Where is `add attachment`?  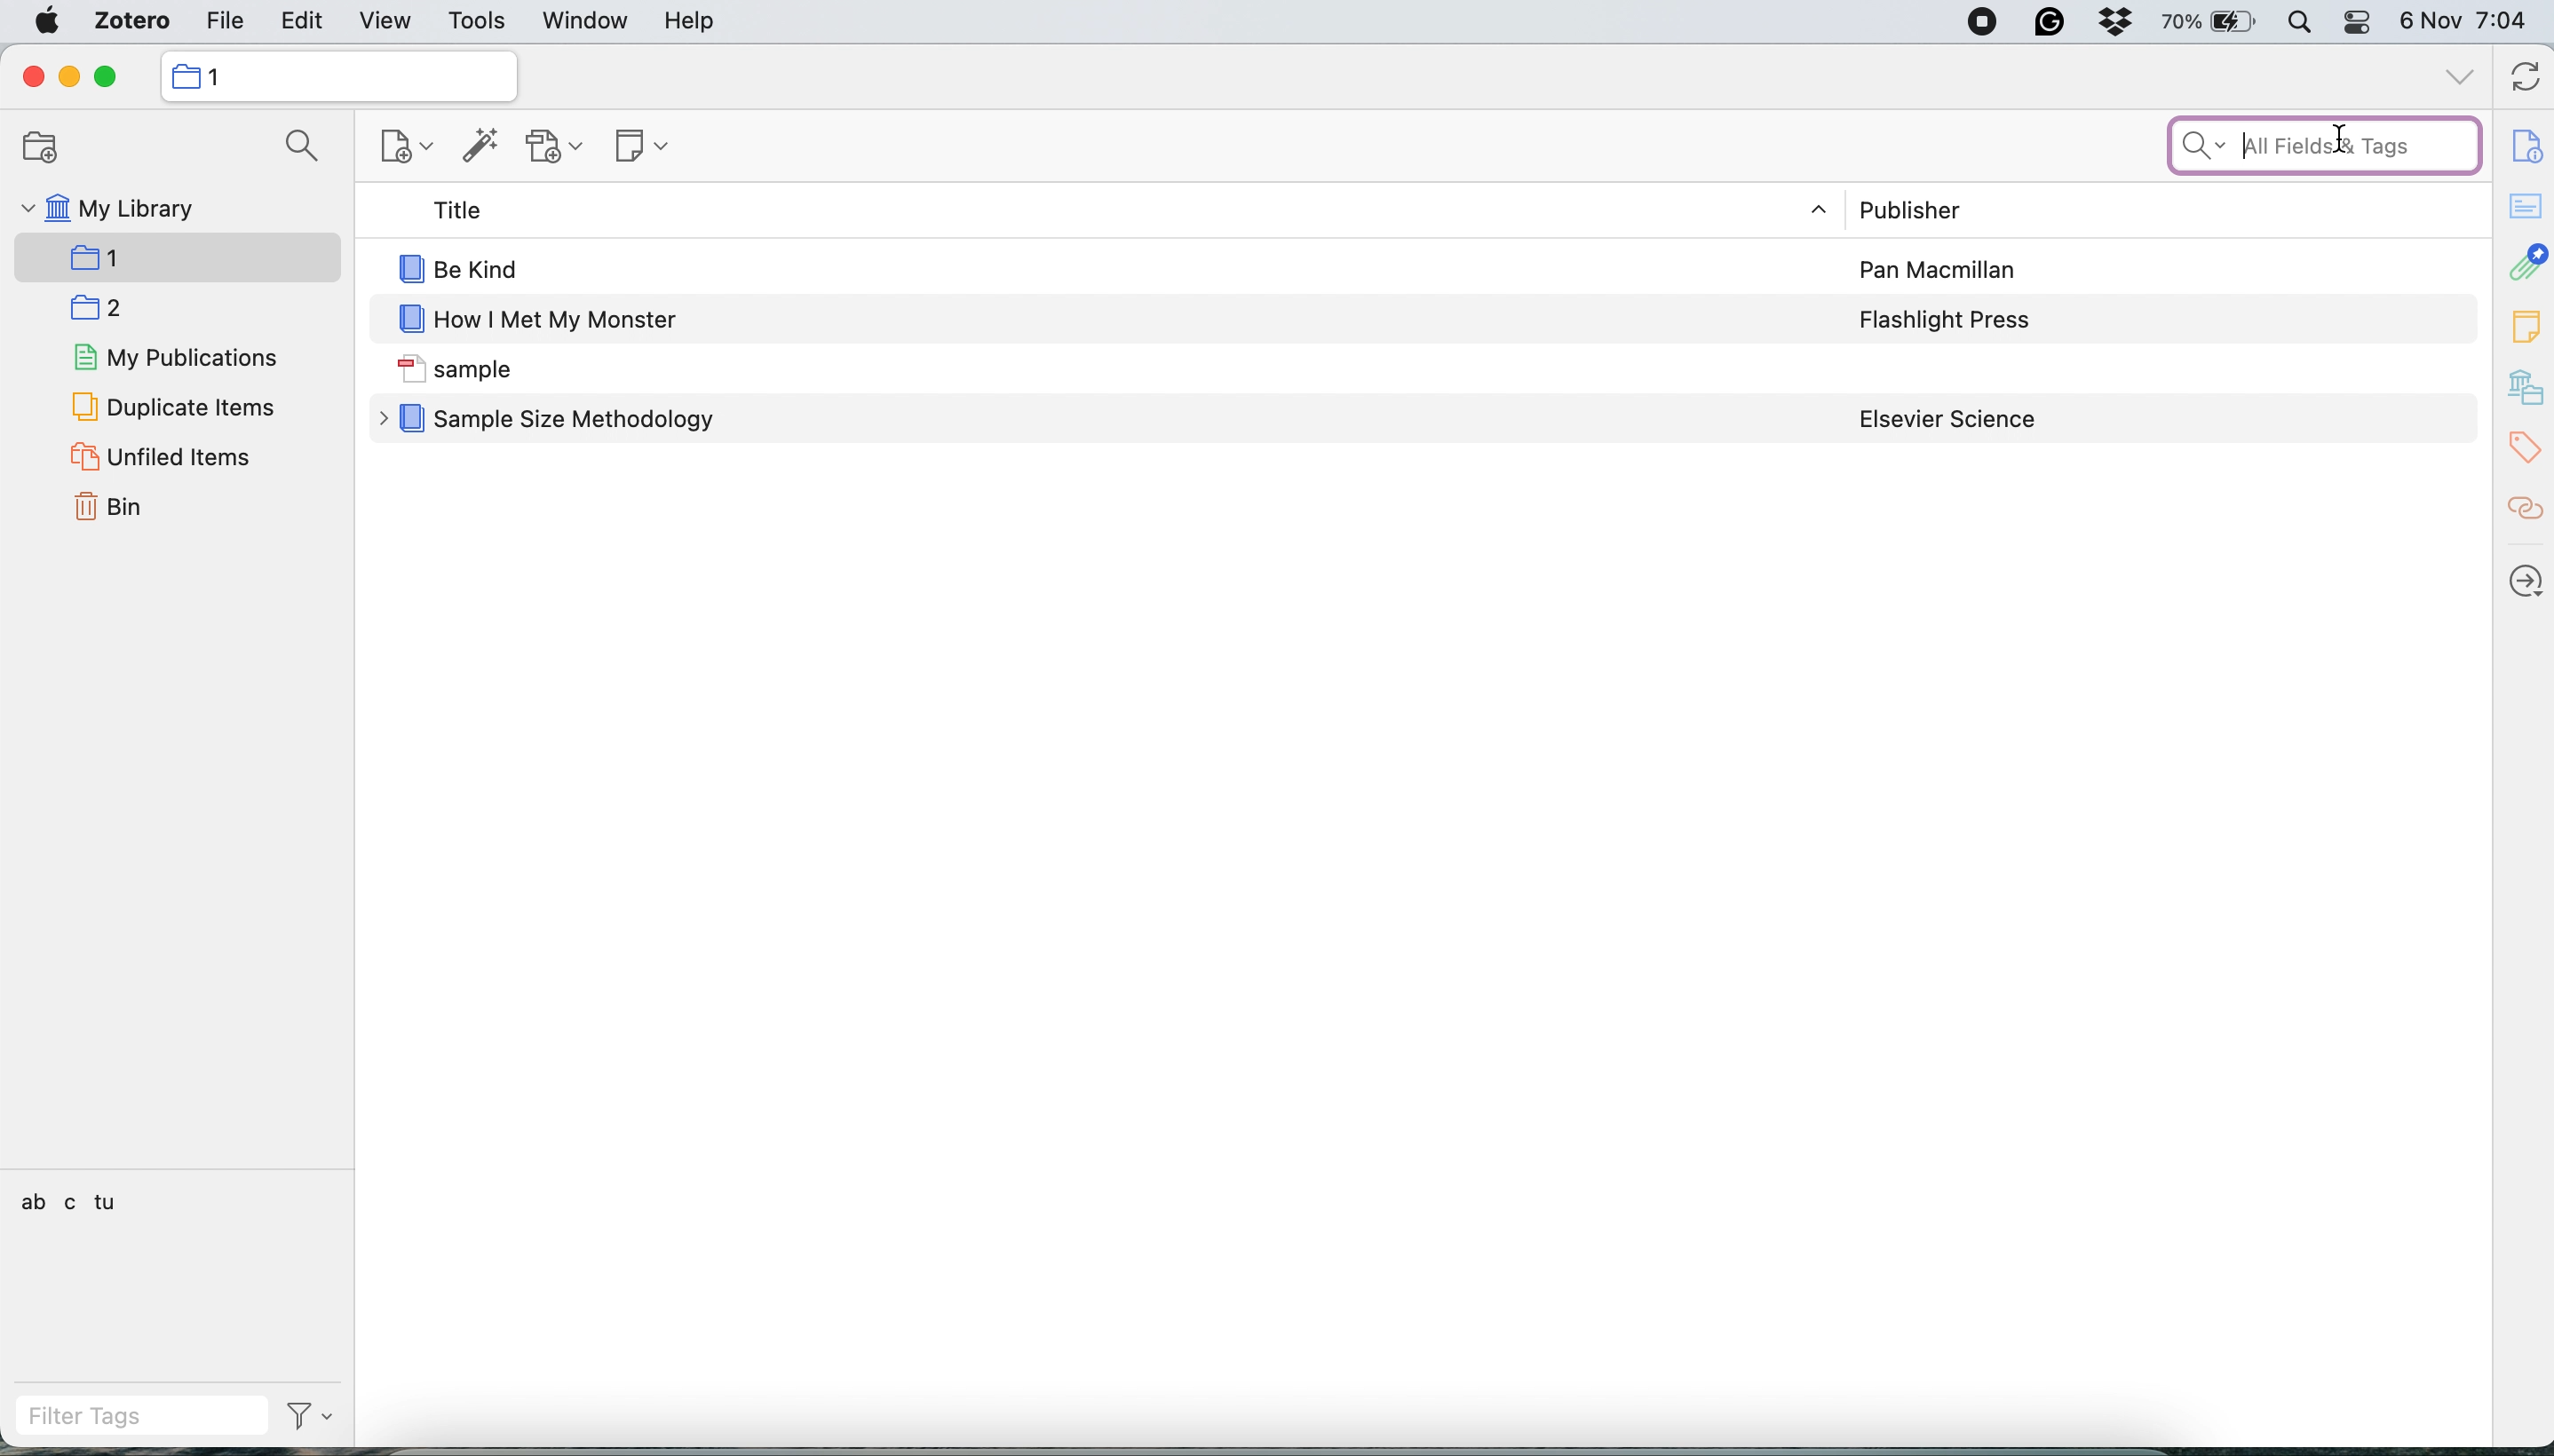 add attachment is located at coordinates (558, 148).